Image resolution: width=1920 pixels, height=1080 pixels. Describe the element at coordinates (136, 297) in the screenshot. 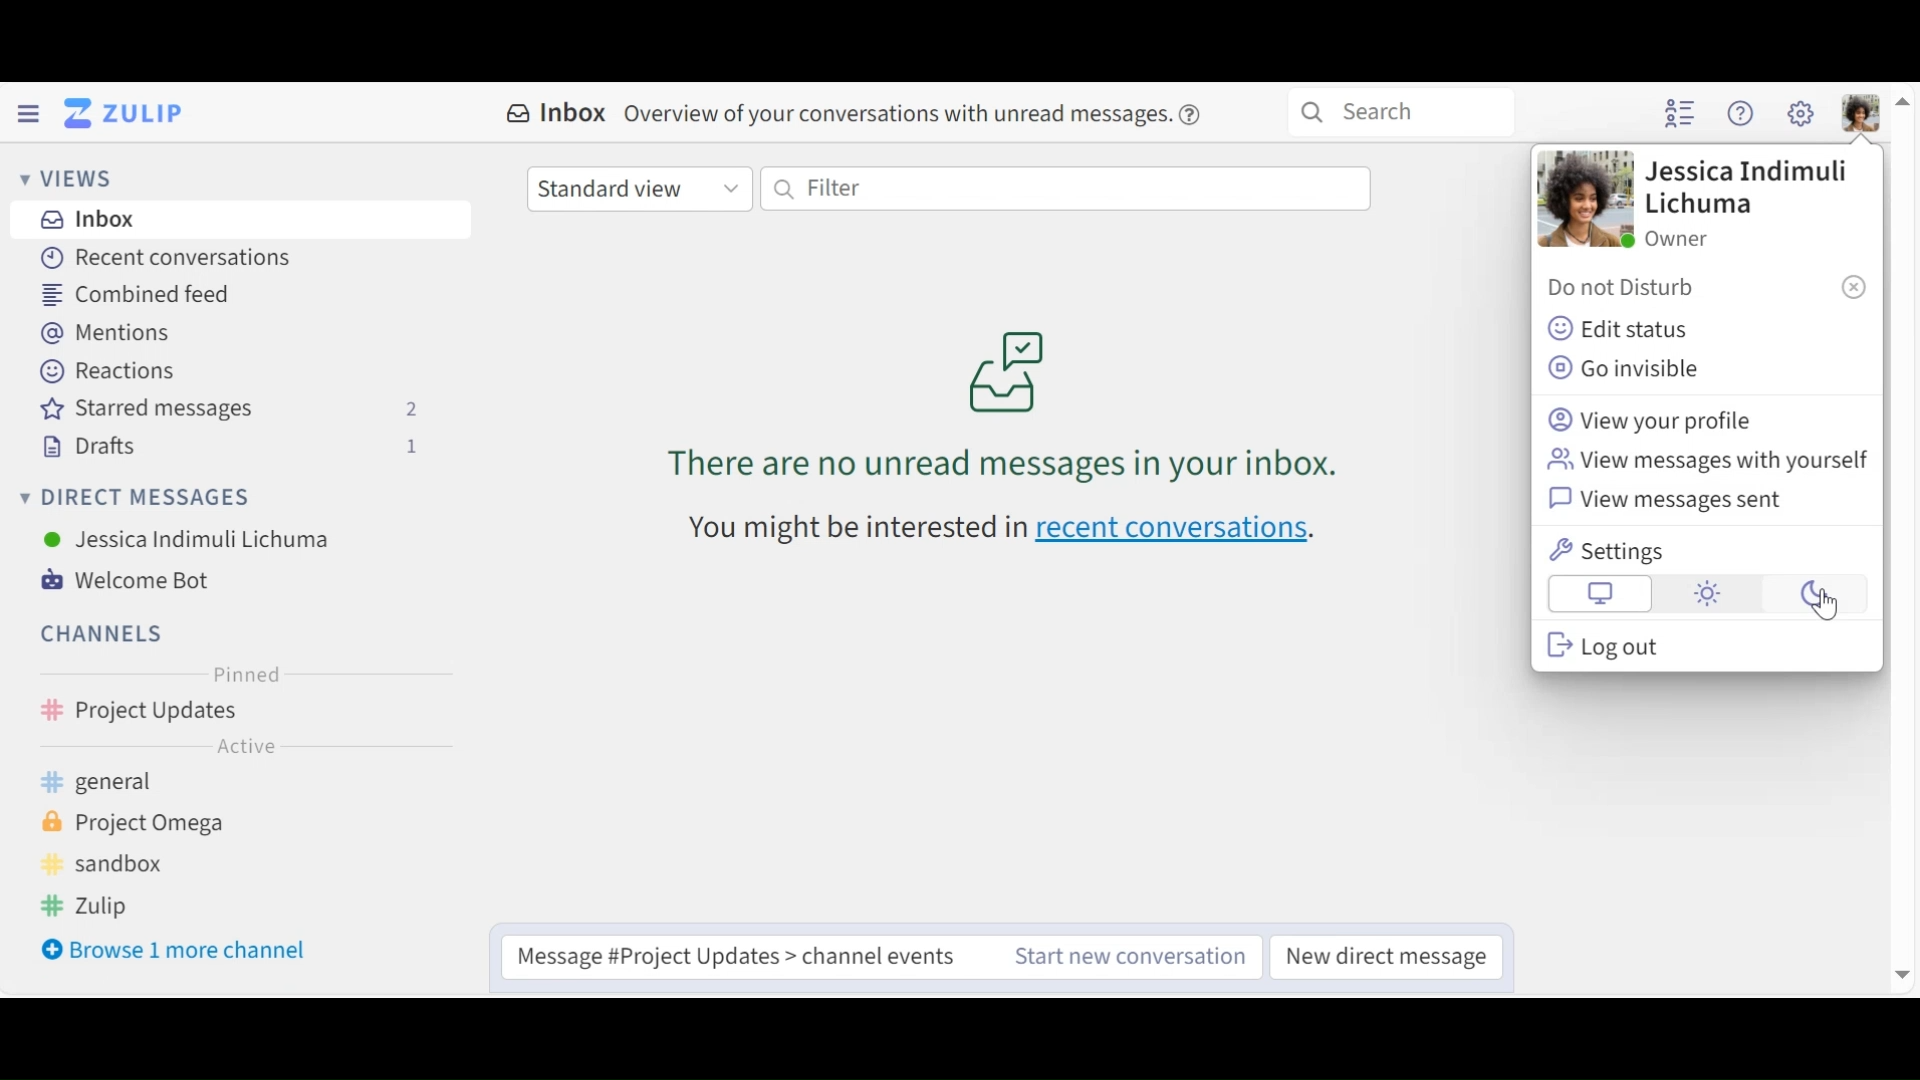

I see `Combined Feed` at that location.